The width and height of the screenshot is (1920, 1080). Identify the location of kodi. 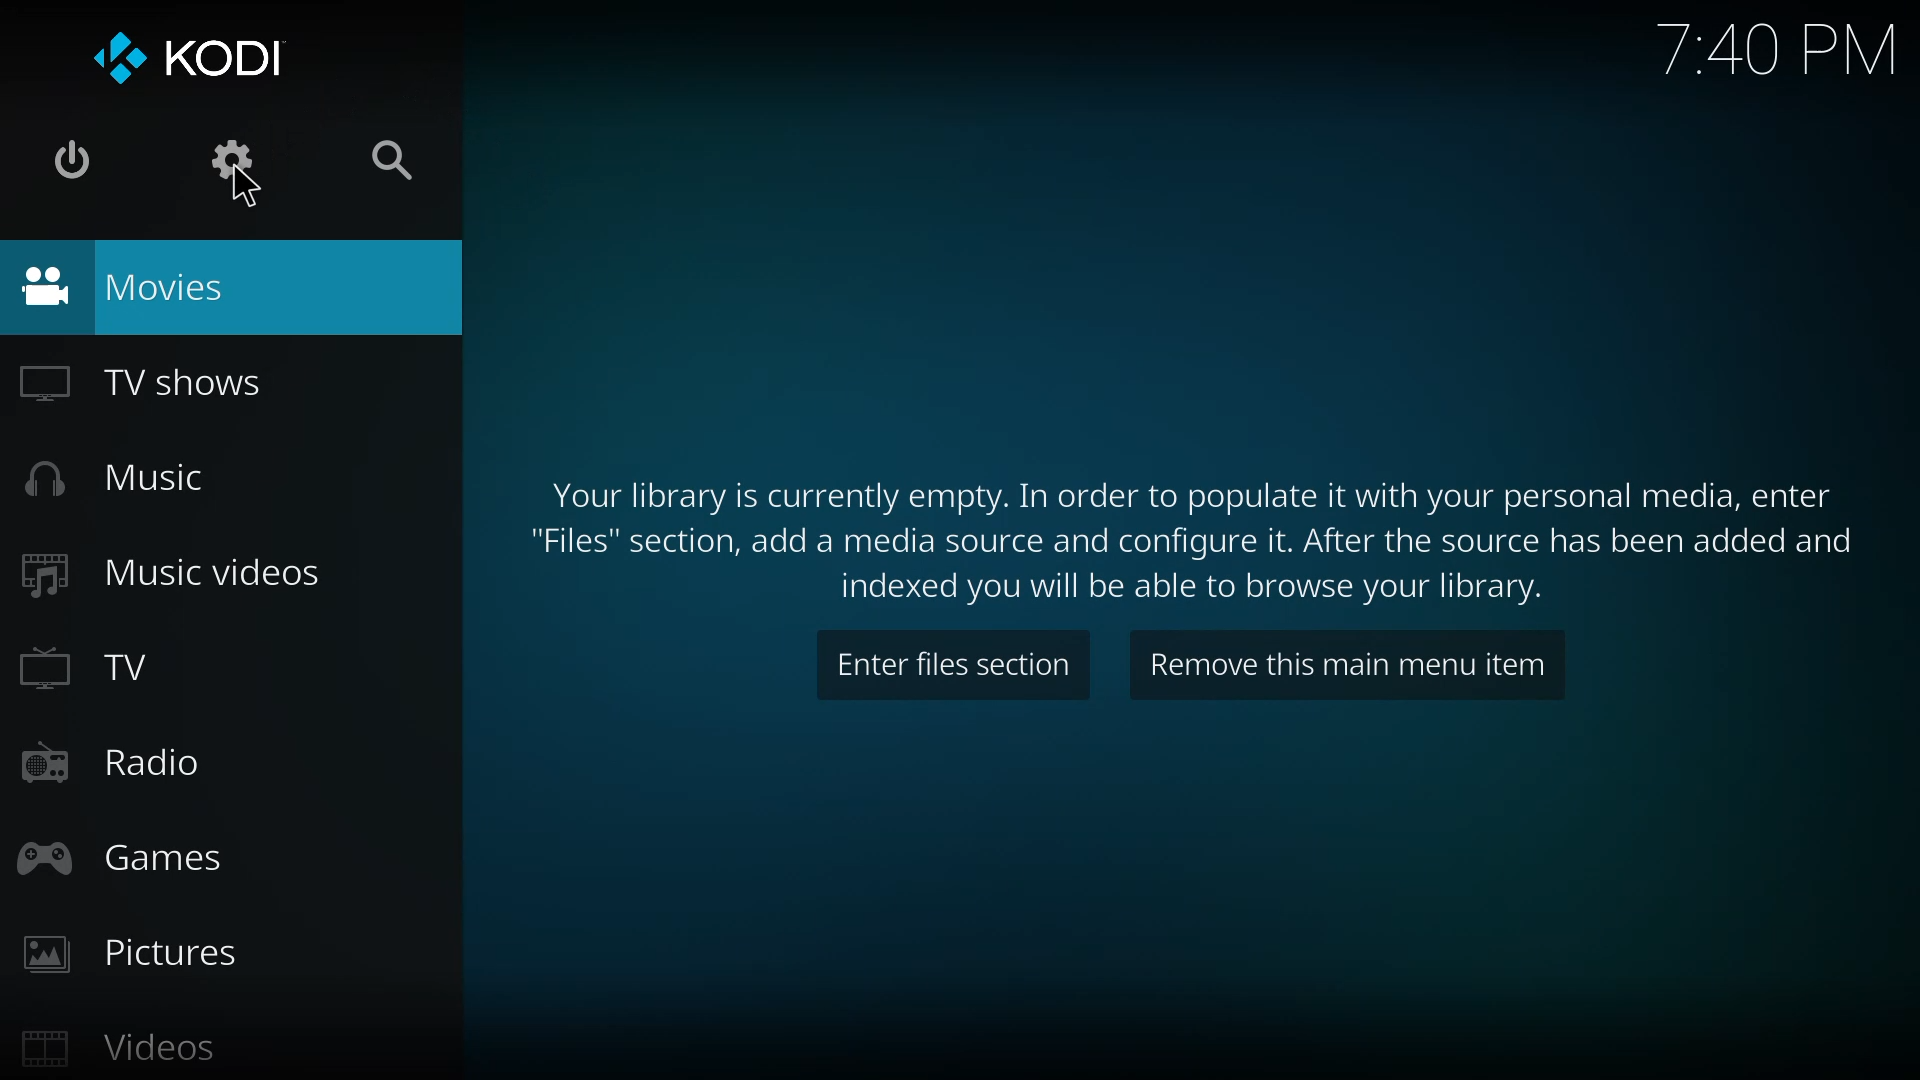
(183, 53).